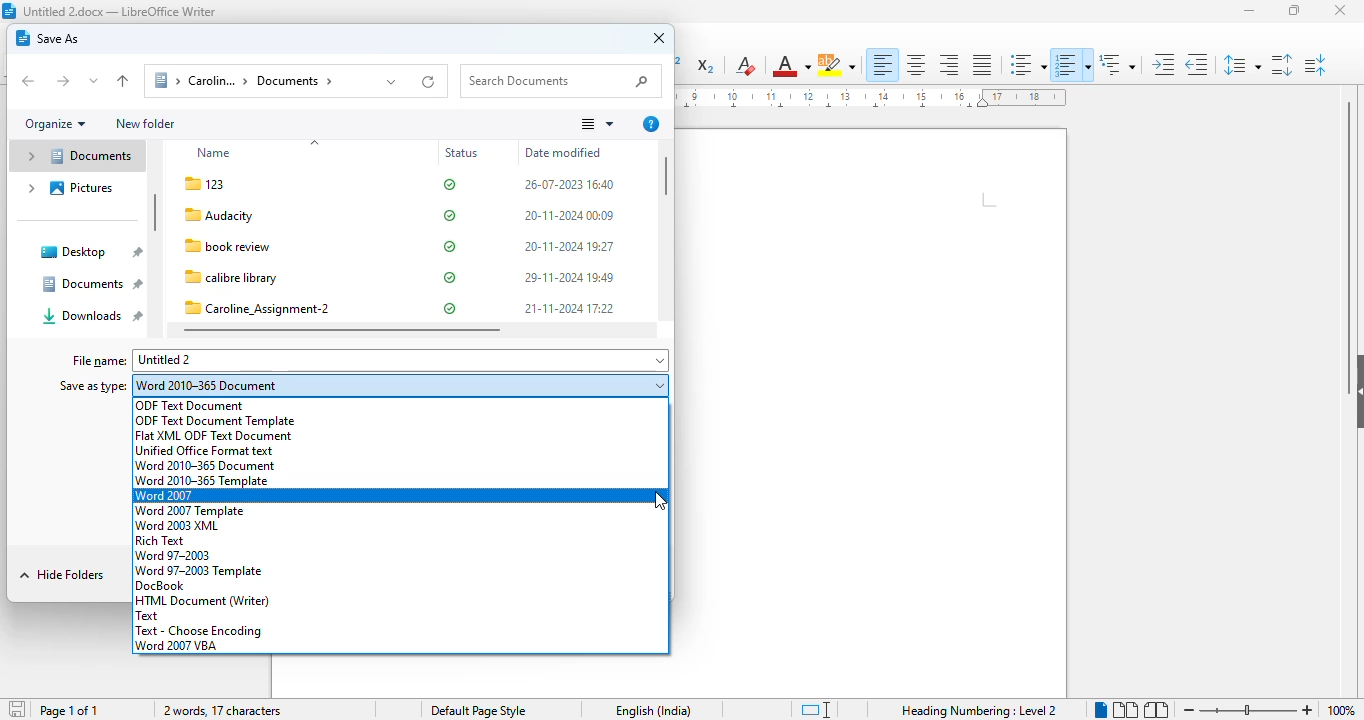 Image resolution: width=1364 pixels, height=720 pixels. I want to click on cursor, so click(662, 500).